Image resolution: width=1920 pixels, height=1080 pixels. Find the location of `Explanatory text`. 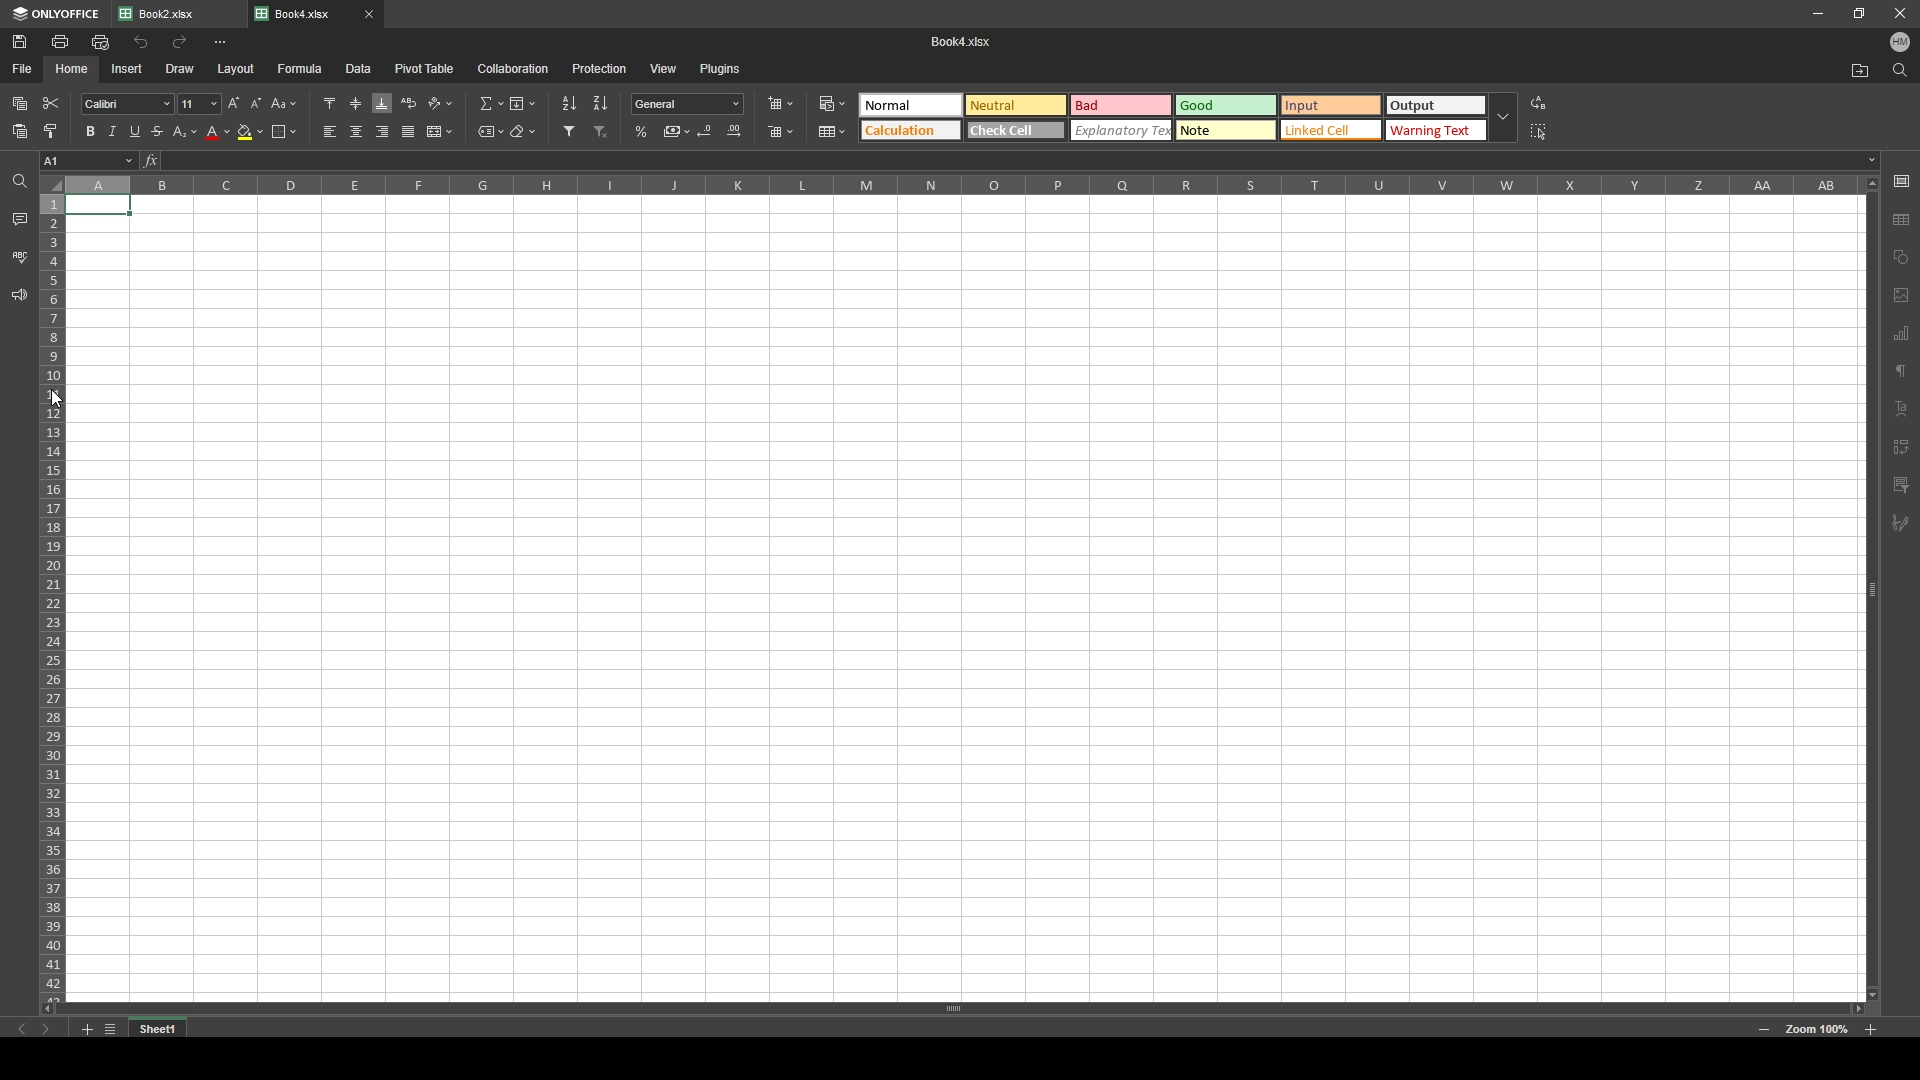

Explanatory text is located at coordinates (1122, 131).